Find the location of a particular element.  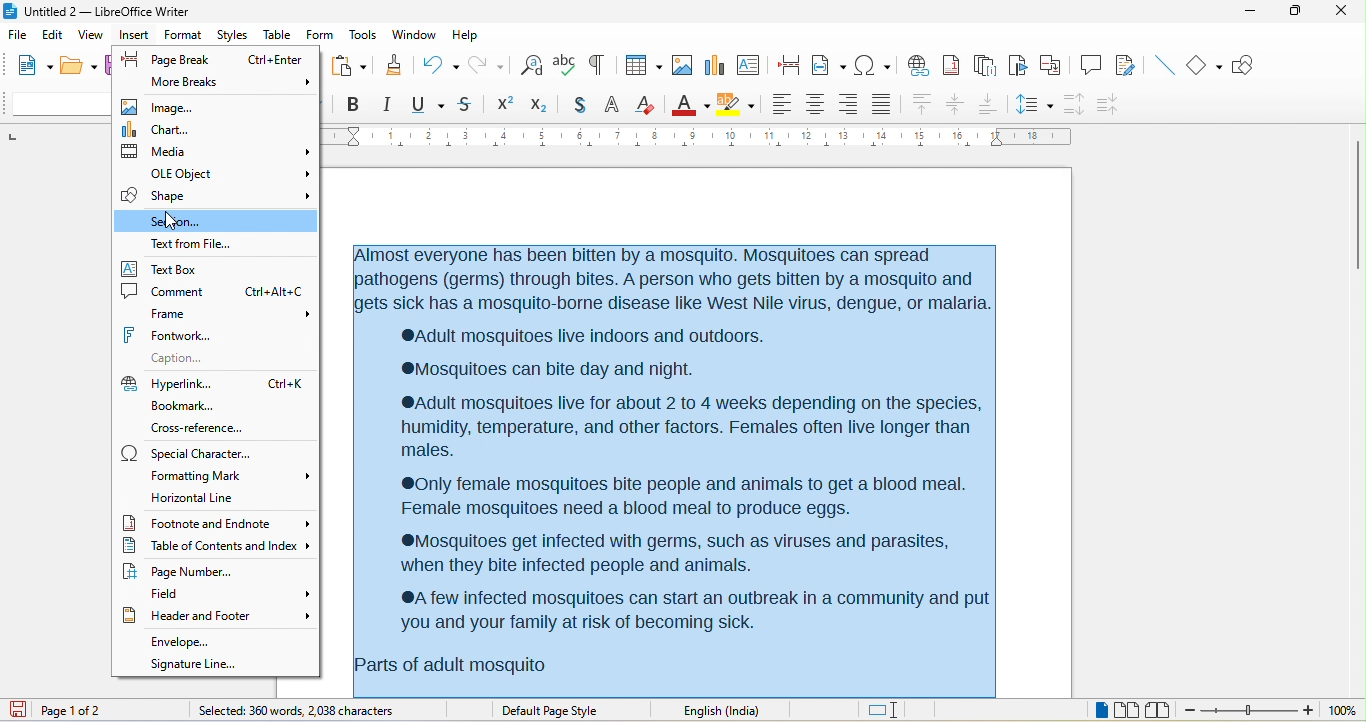

untitled 2 - libreoffice writer is located at coordinates (100, 10).